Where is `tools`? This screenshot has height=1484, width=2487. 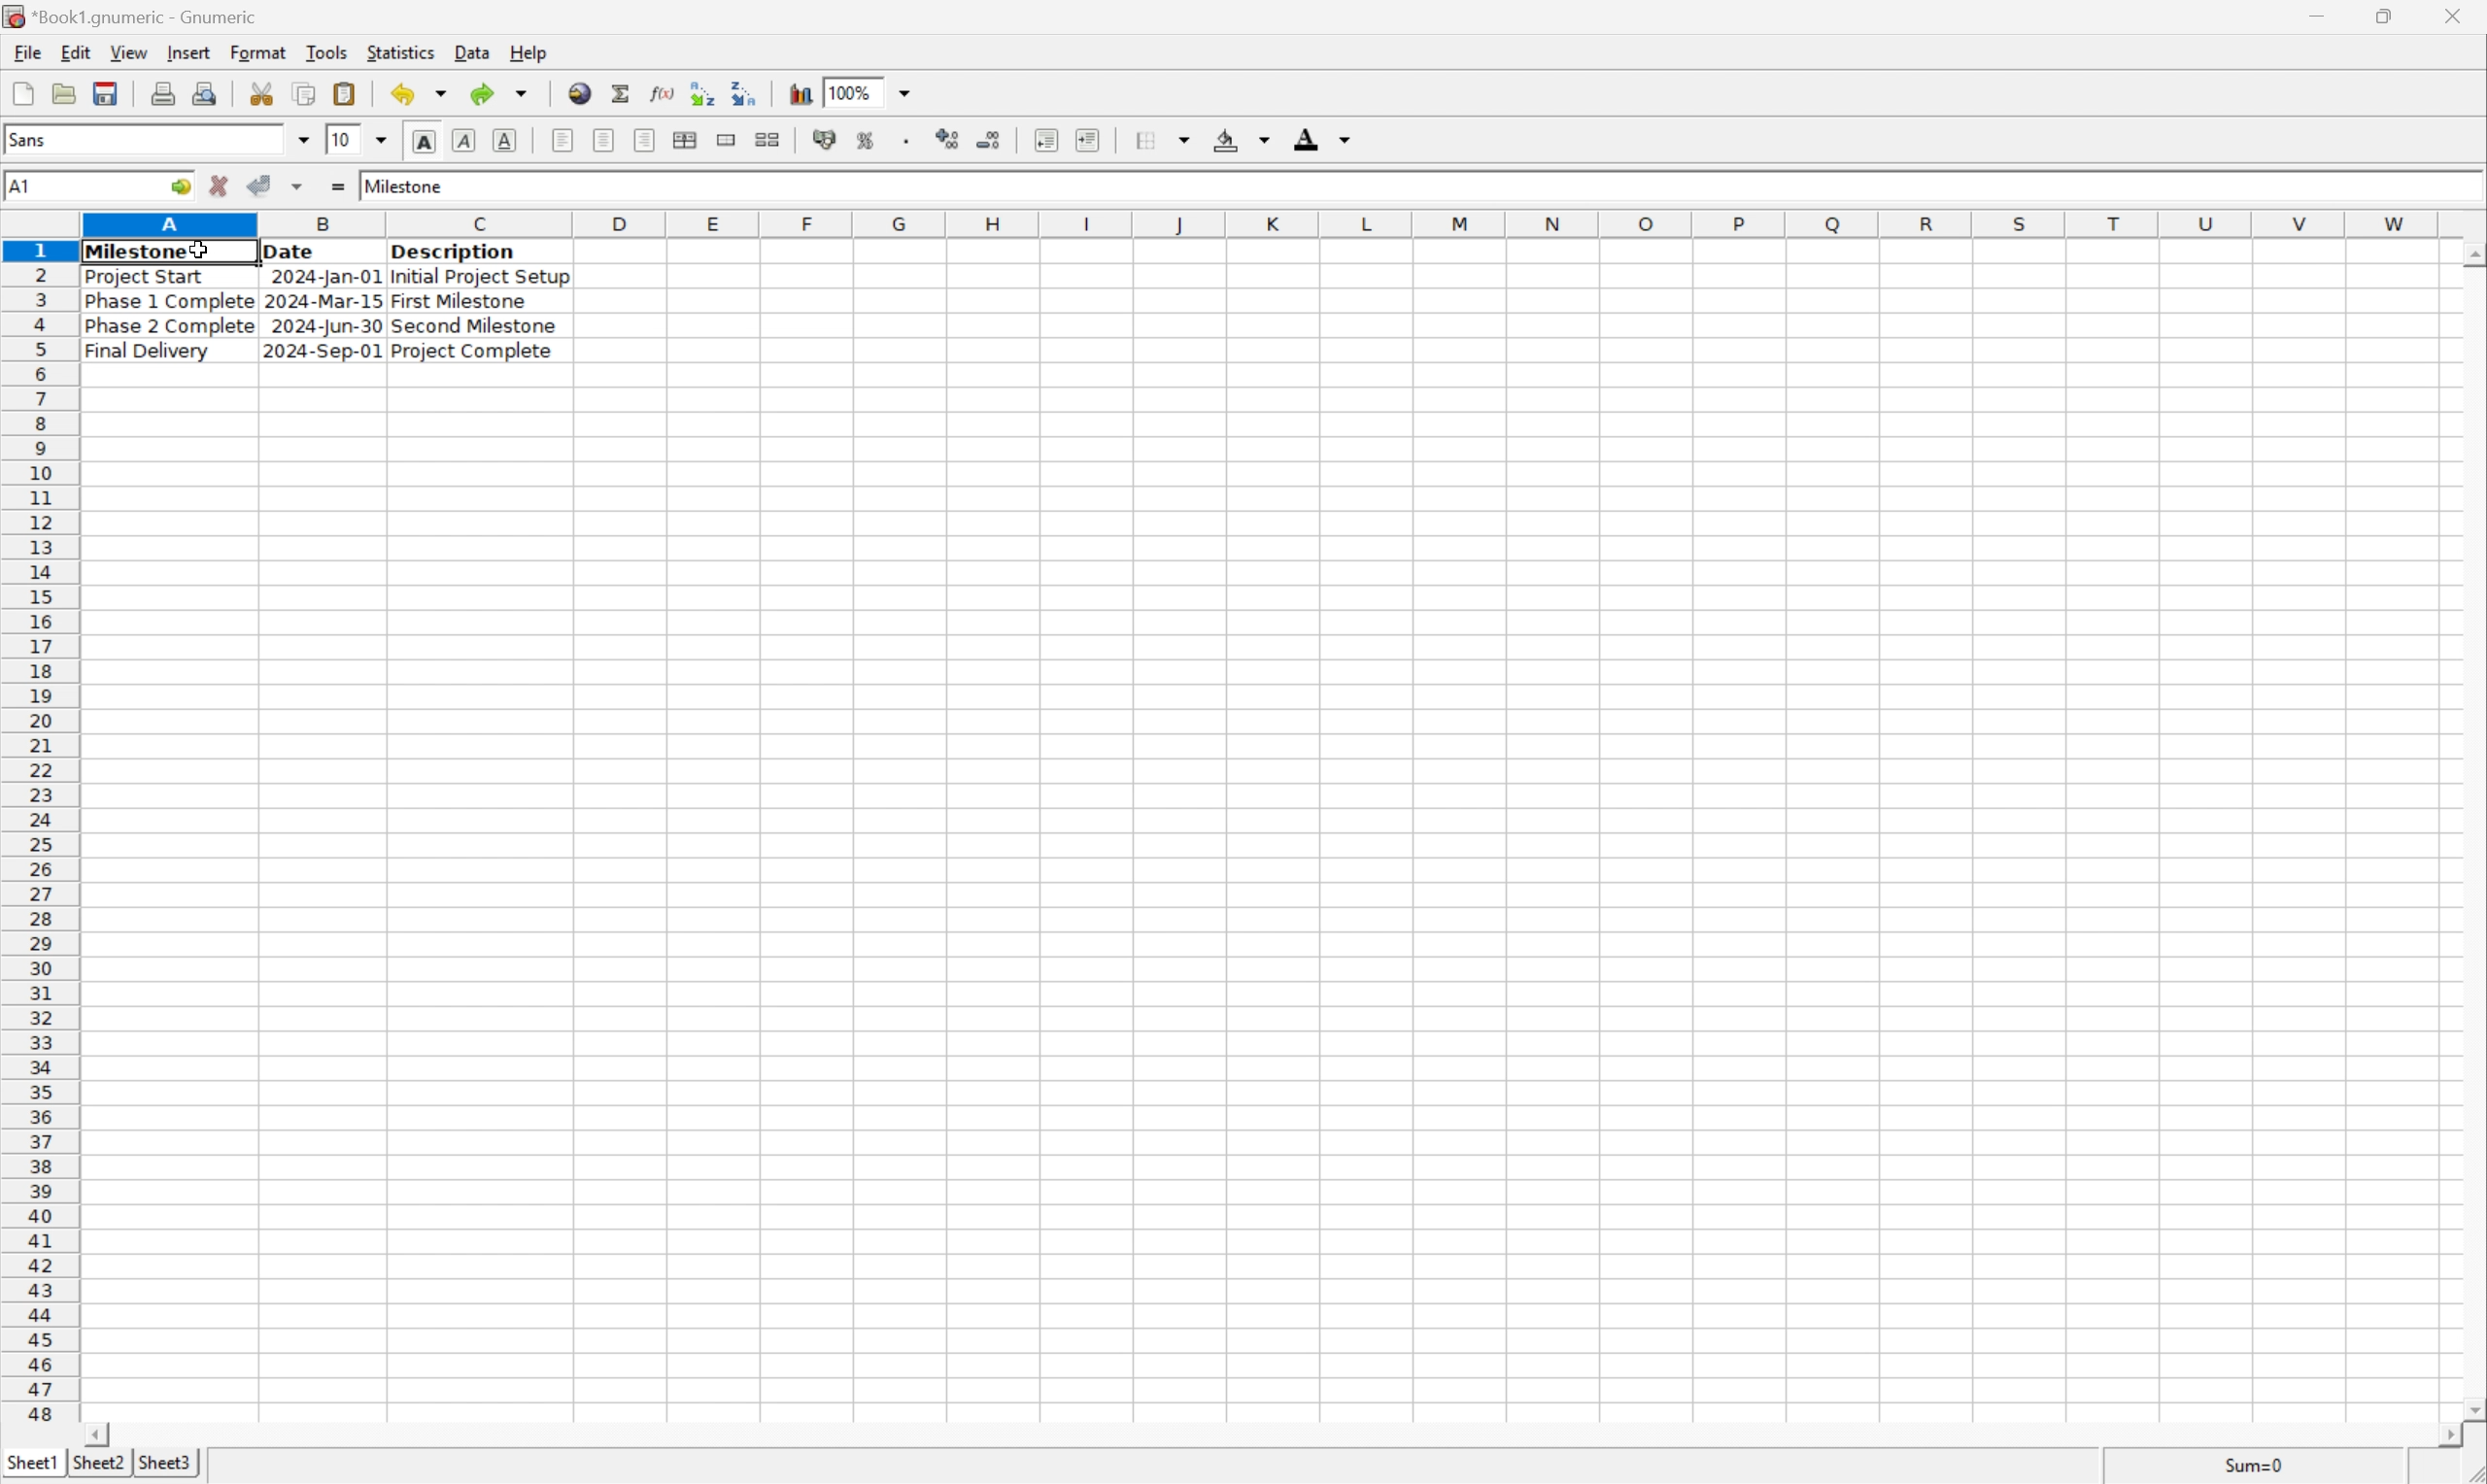
tools is located at coordinates (328, 51).